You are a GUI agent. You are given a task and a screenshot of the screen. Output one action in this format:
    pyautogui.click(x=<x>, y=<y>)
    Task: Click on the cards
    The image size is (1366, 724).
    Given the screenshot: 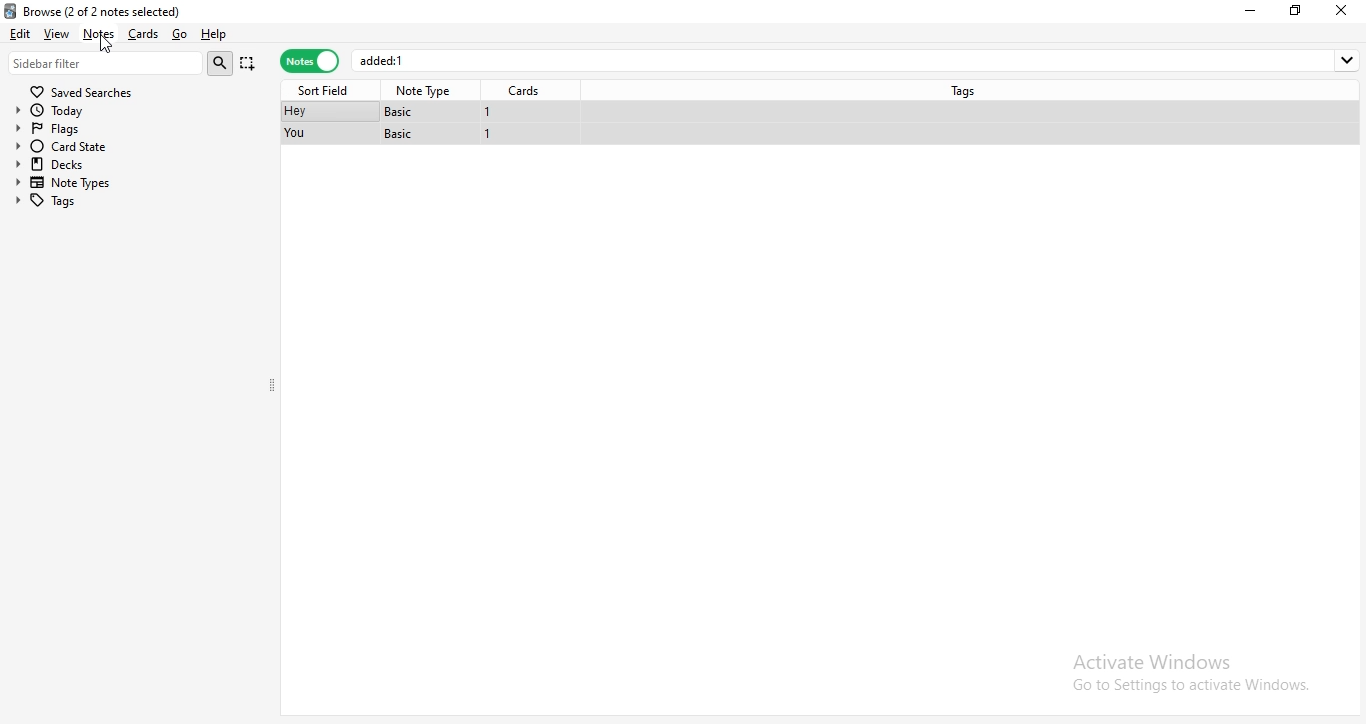 What is the action you would take?
    pyautogui.click(x=528, y=91)
    